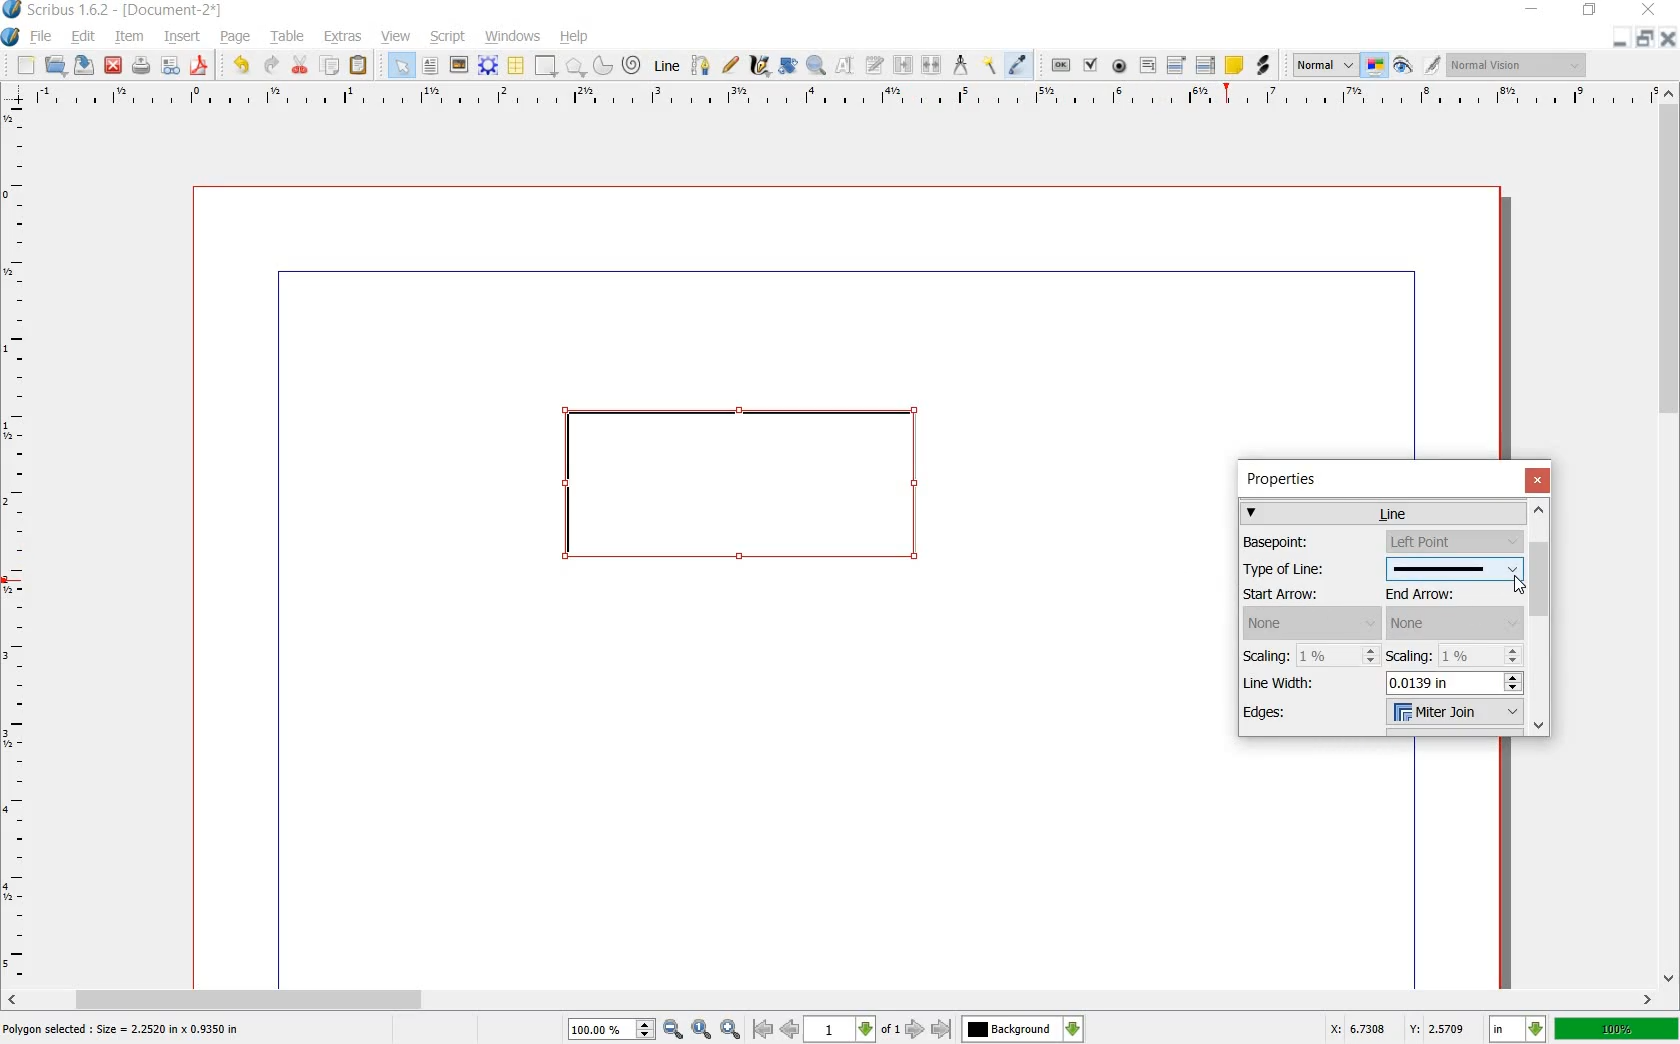  What do you see at coordinates (1399, 1030) in the screenshot?
I see `X: 6.7308 Y: 2.5709` at bounding box center [1399, 1030].